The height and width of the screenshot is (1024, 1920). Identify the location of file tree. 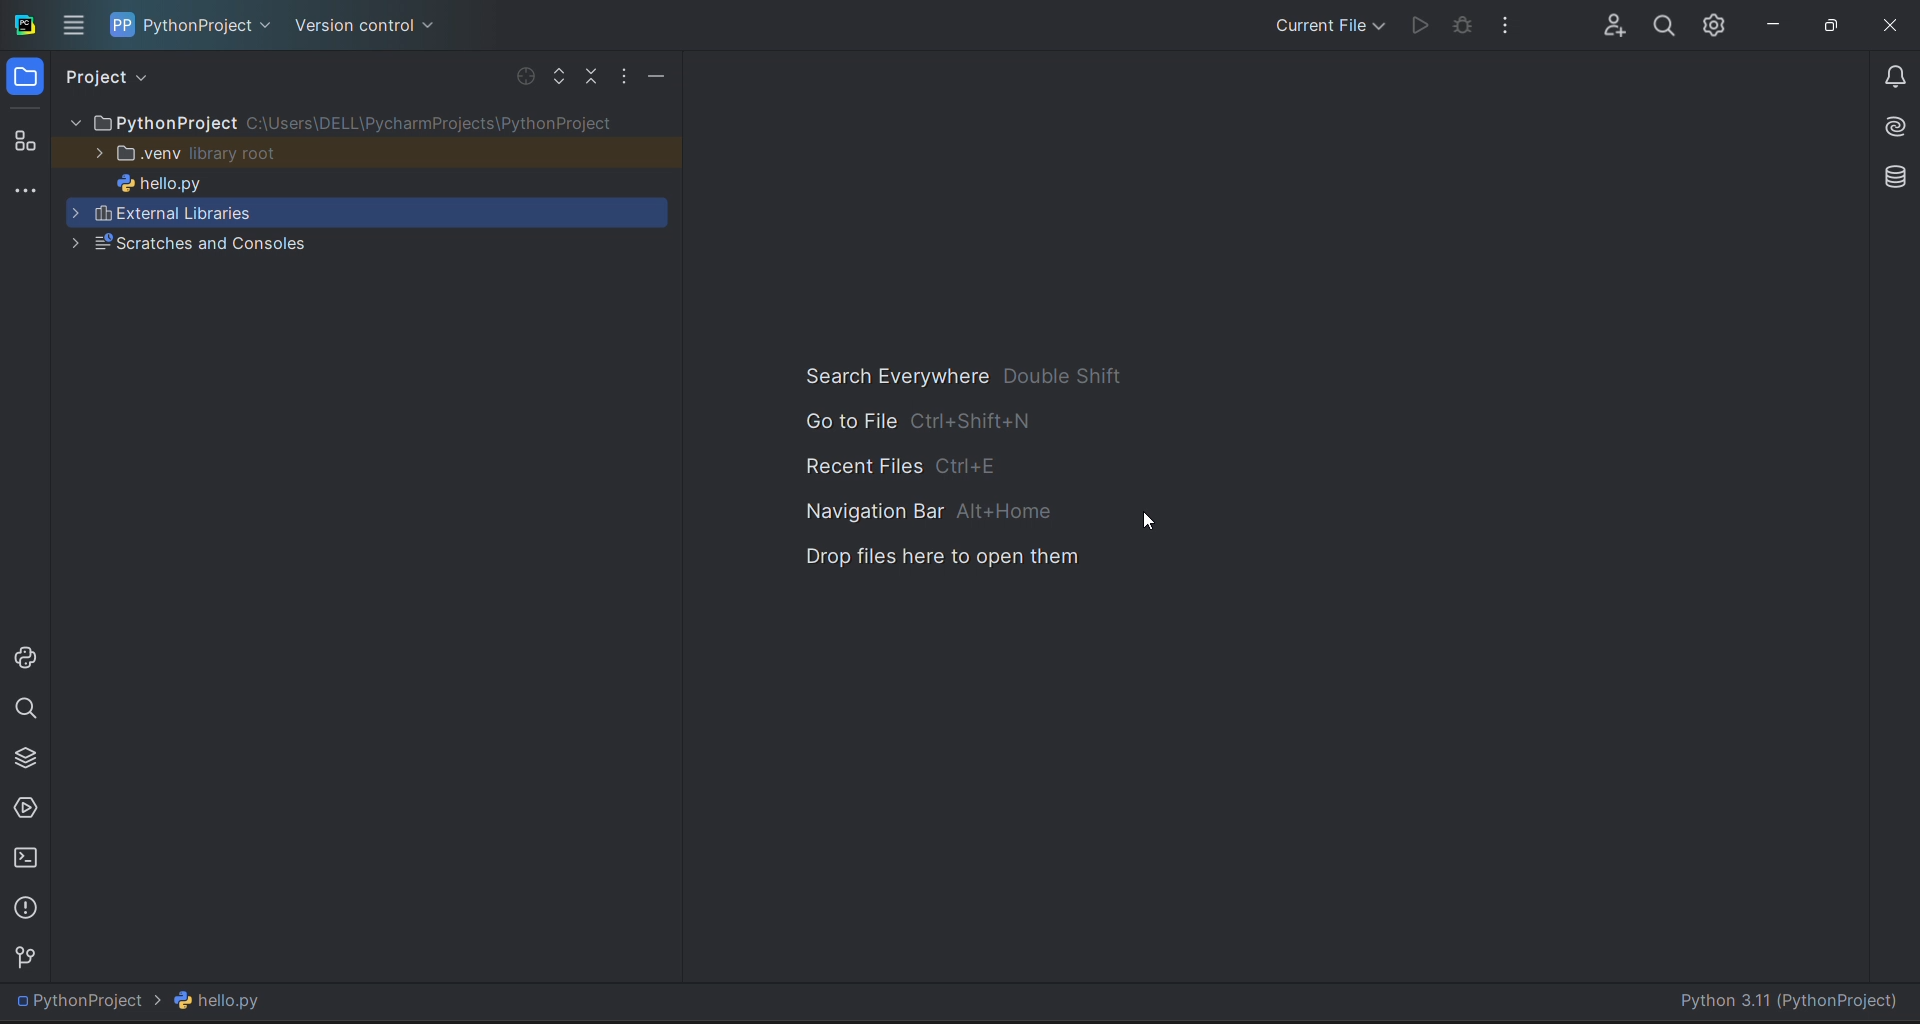
(366, 120).